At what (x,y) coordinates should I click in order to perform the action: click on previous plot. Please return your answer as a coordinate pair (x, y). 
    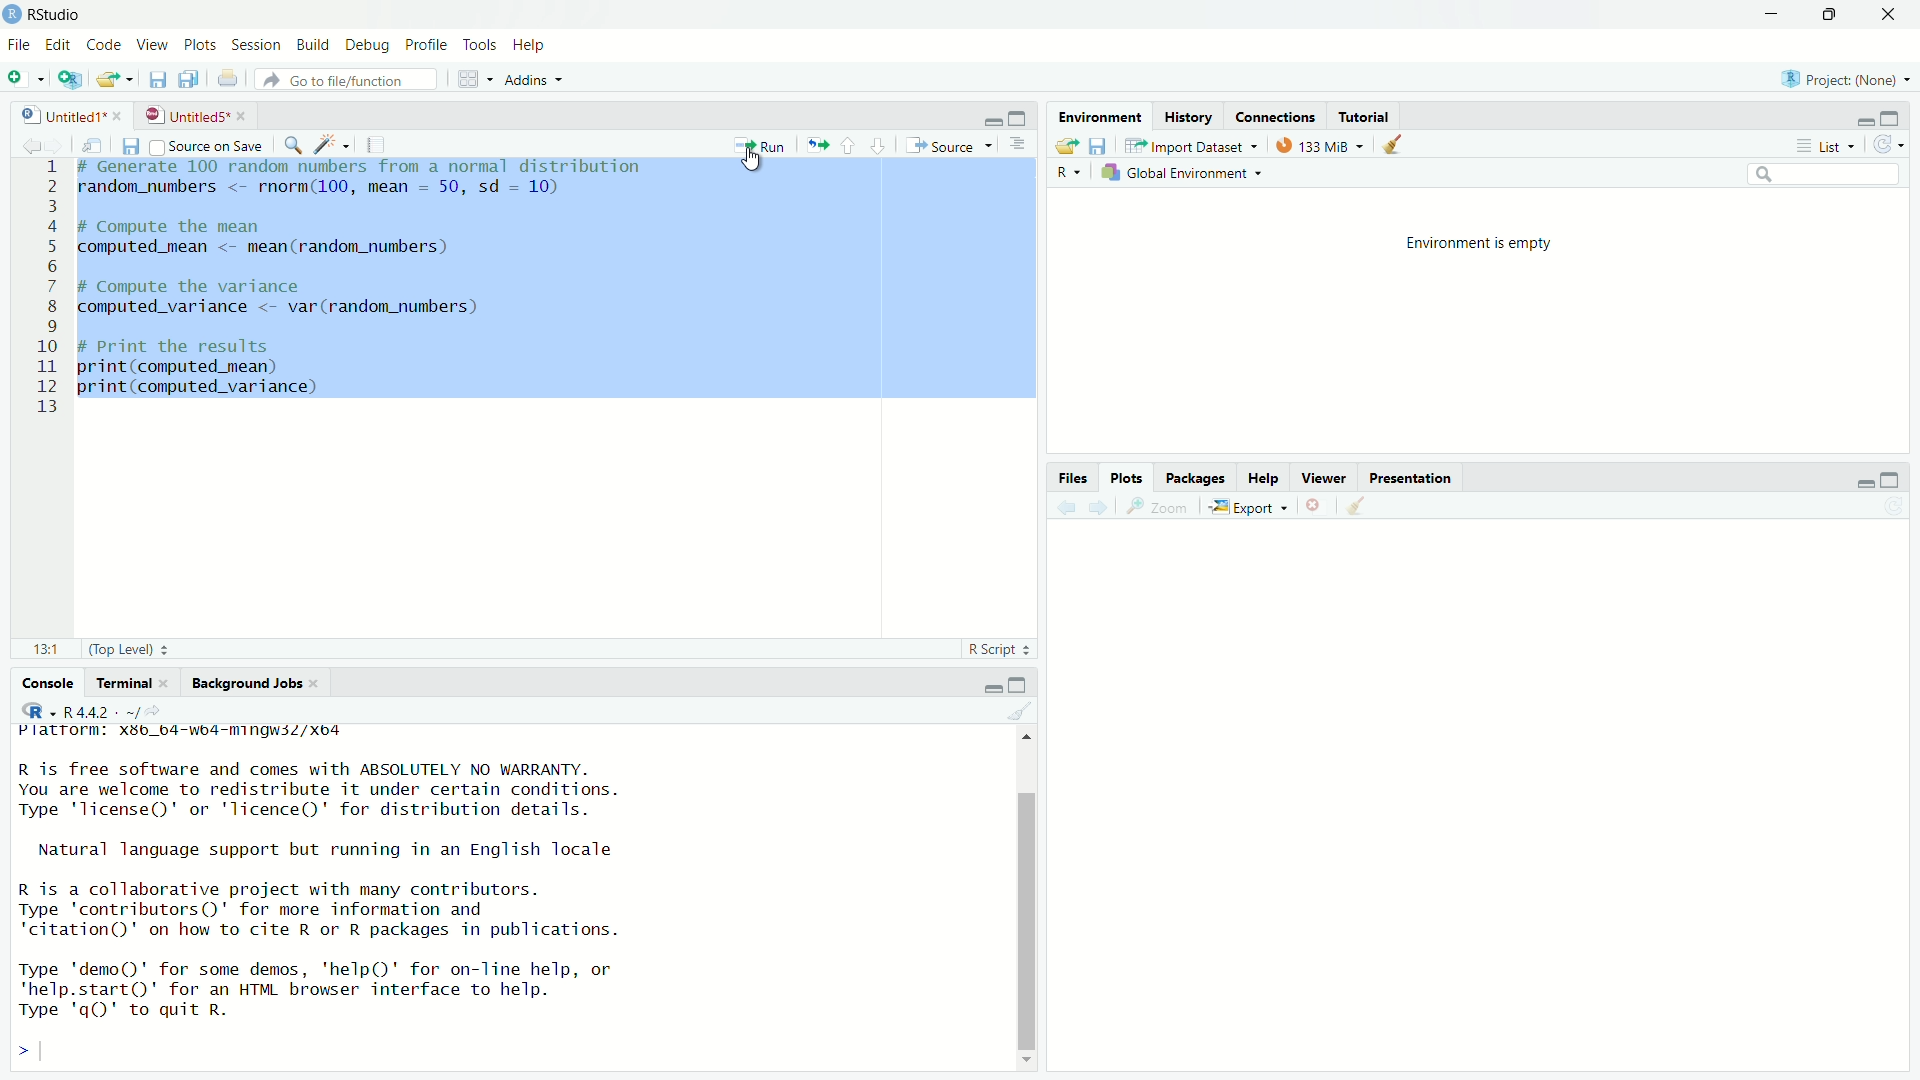
    Looking at the image, I should click on (1065, 508).